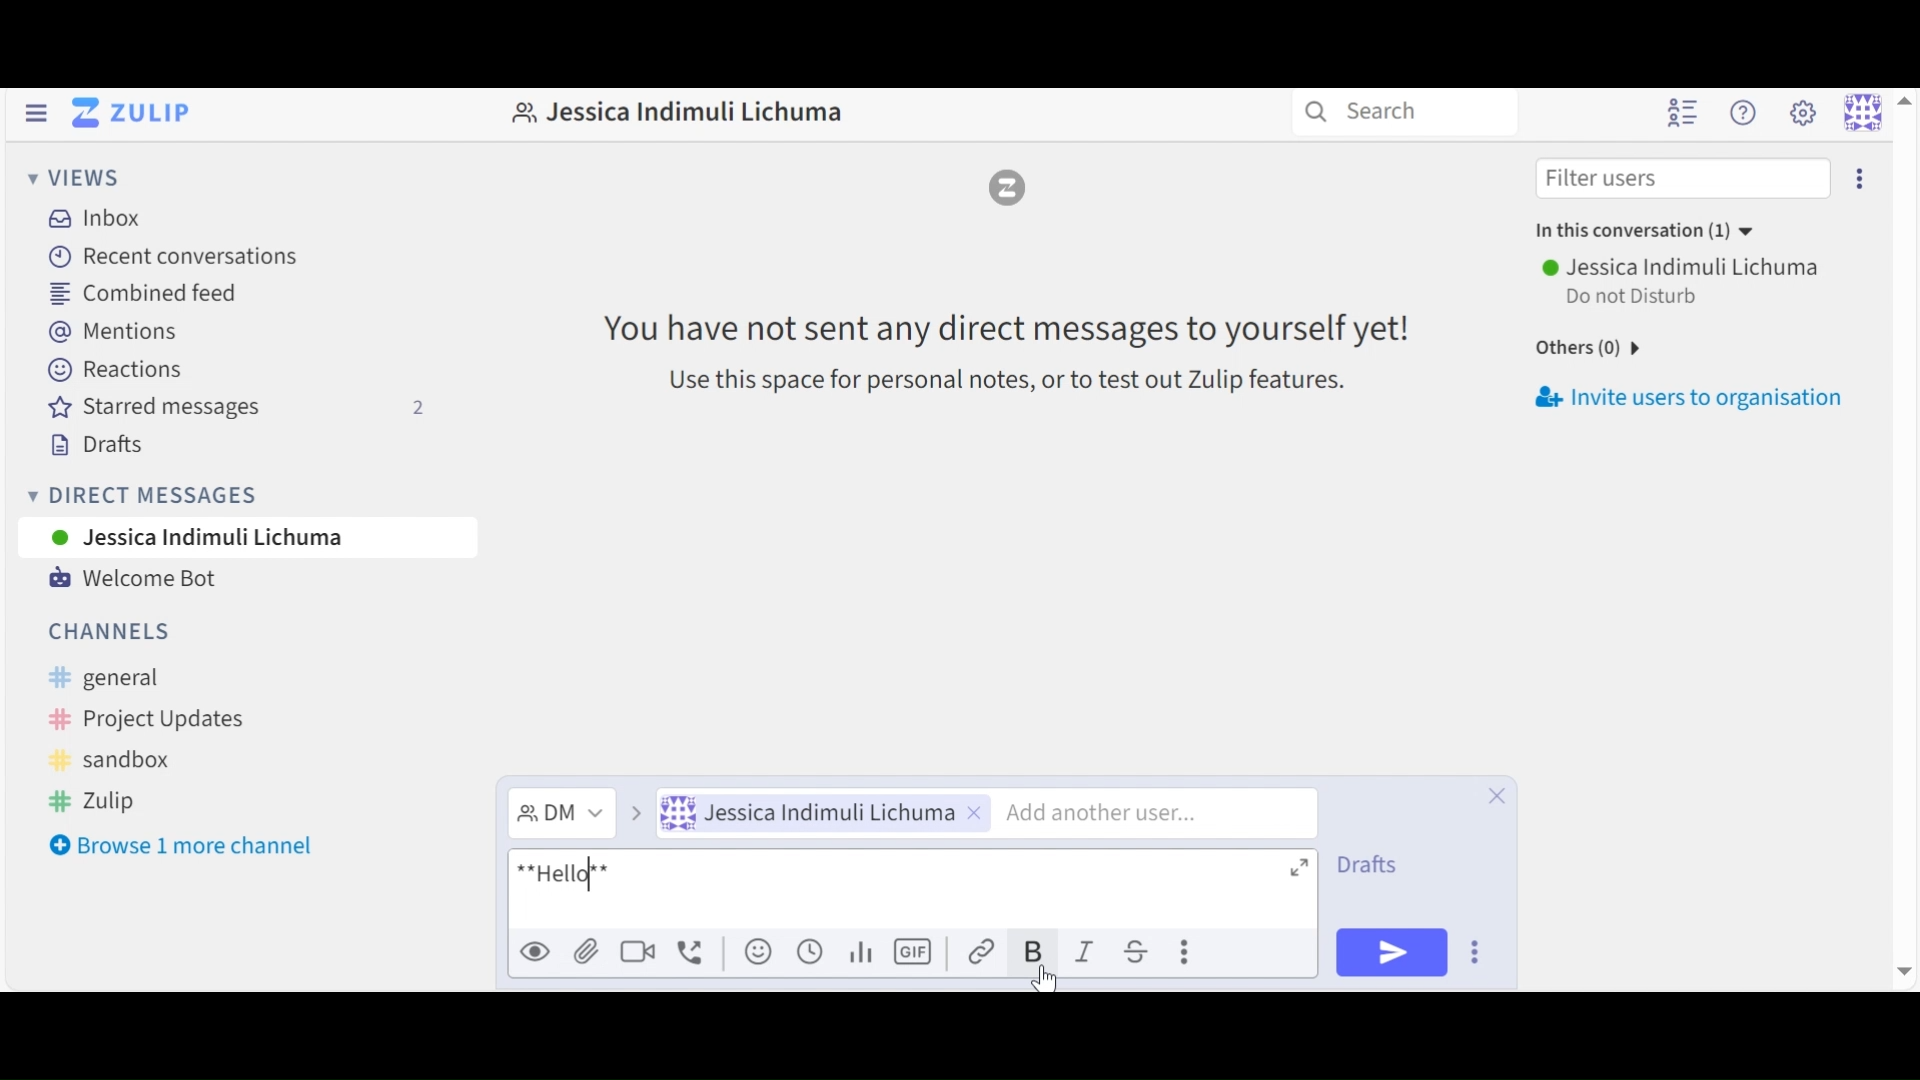  Describe the element at coordinates (1608, 178) in the screenshot. I see `filter users` at that location.